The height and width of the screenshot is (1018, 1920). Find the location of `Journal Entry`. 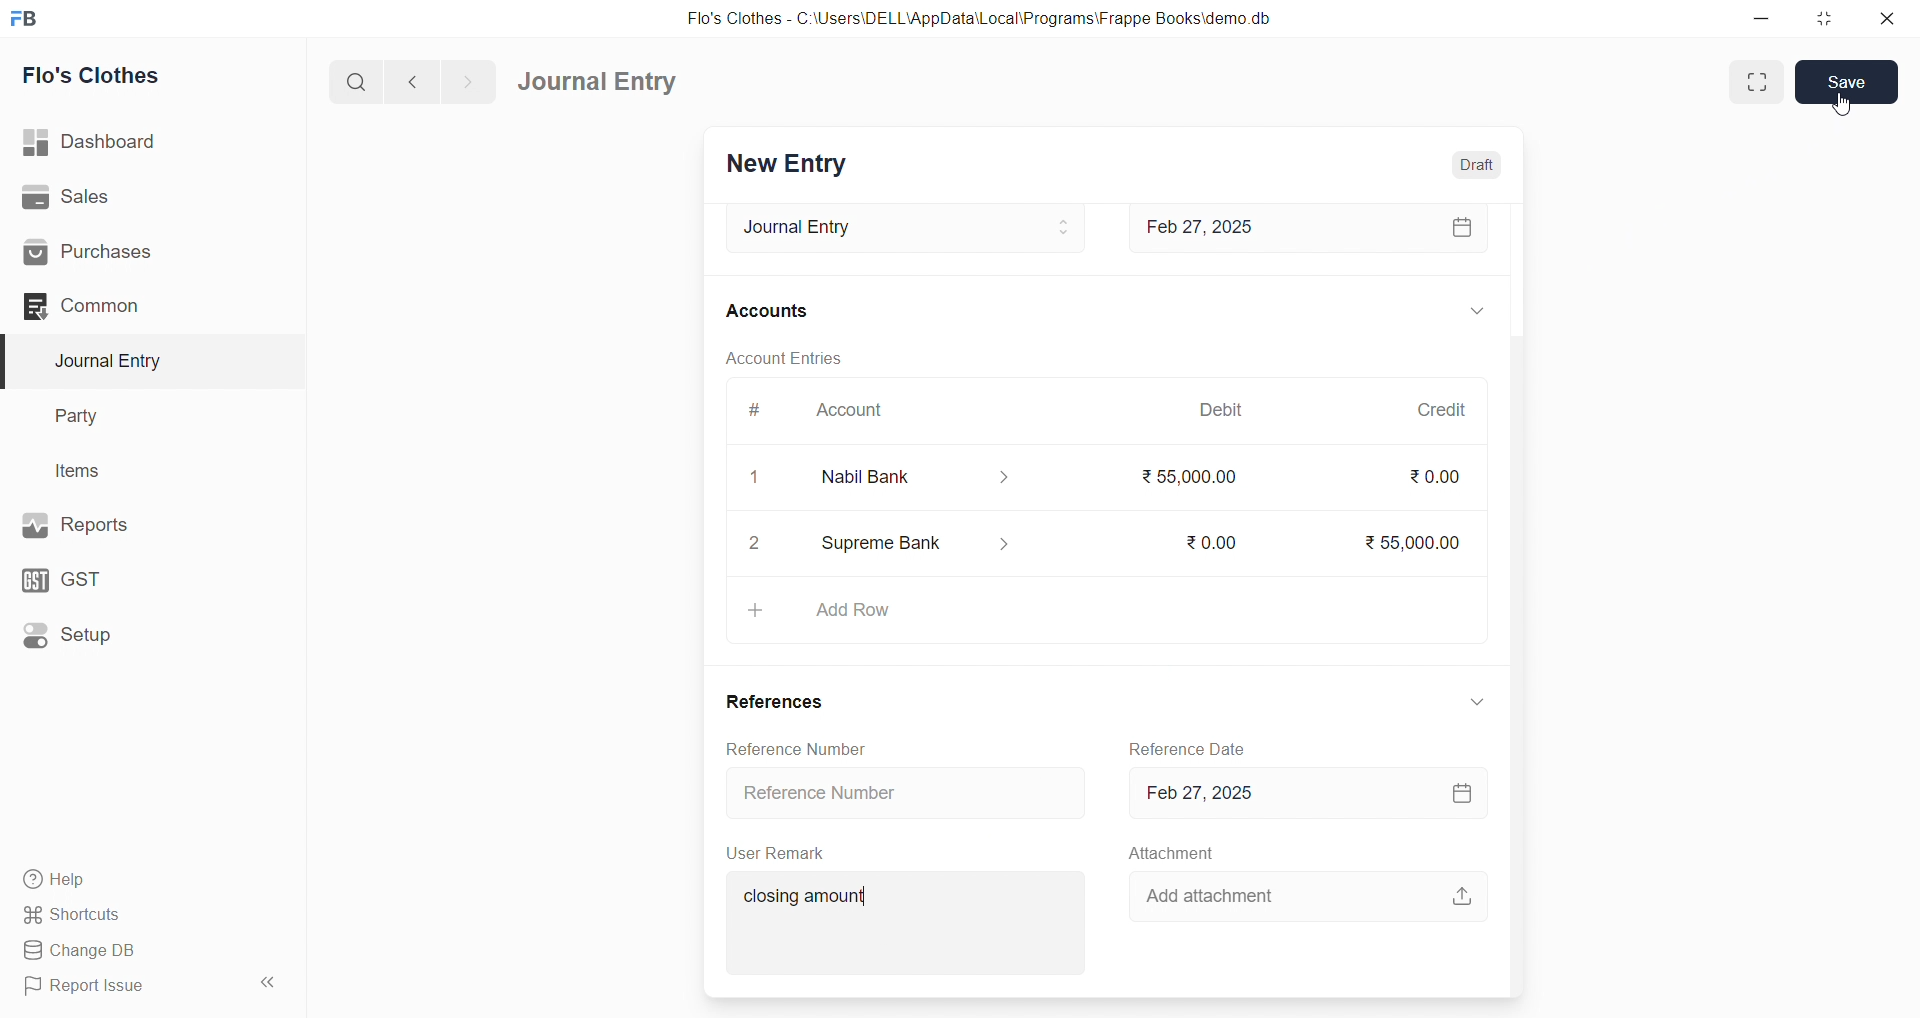

Journal Entry is located at coordinates (598, 81).